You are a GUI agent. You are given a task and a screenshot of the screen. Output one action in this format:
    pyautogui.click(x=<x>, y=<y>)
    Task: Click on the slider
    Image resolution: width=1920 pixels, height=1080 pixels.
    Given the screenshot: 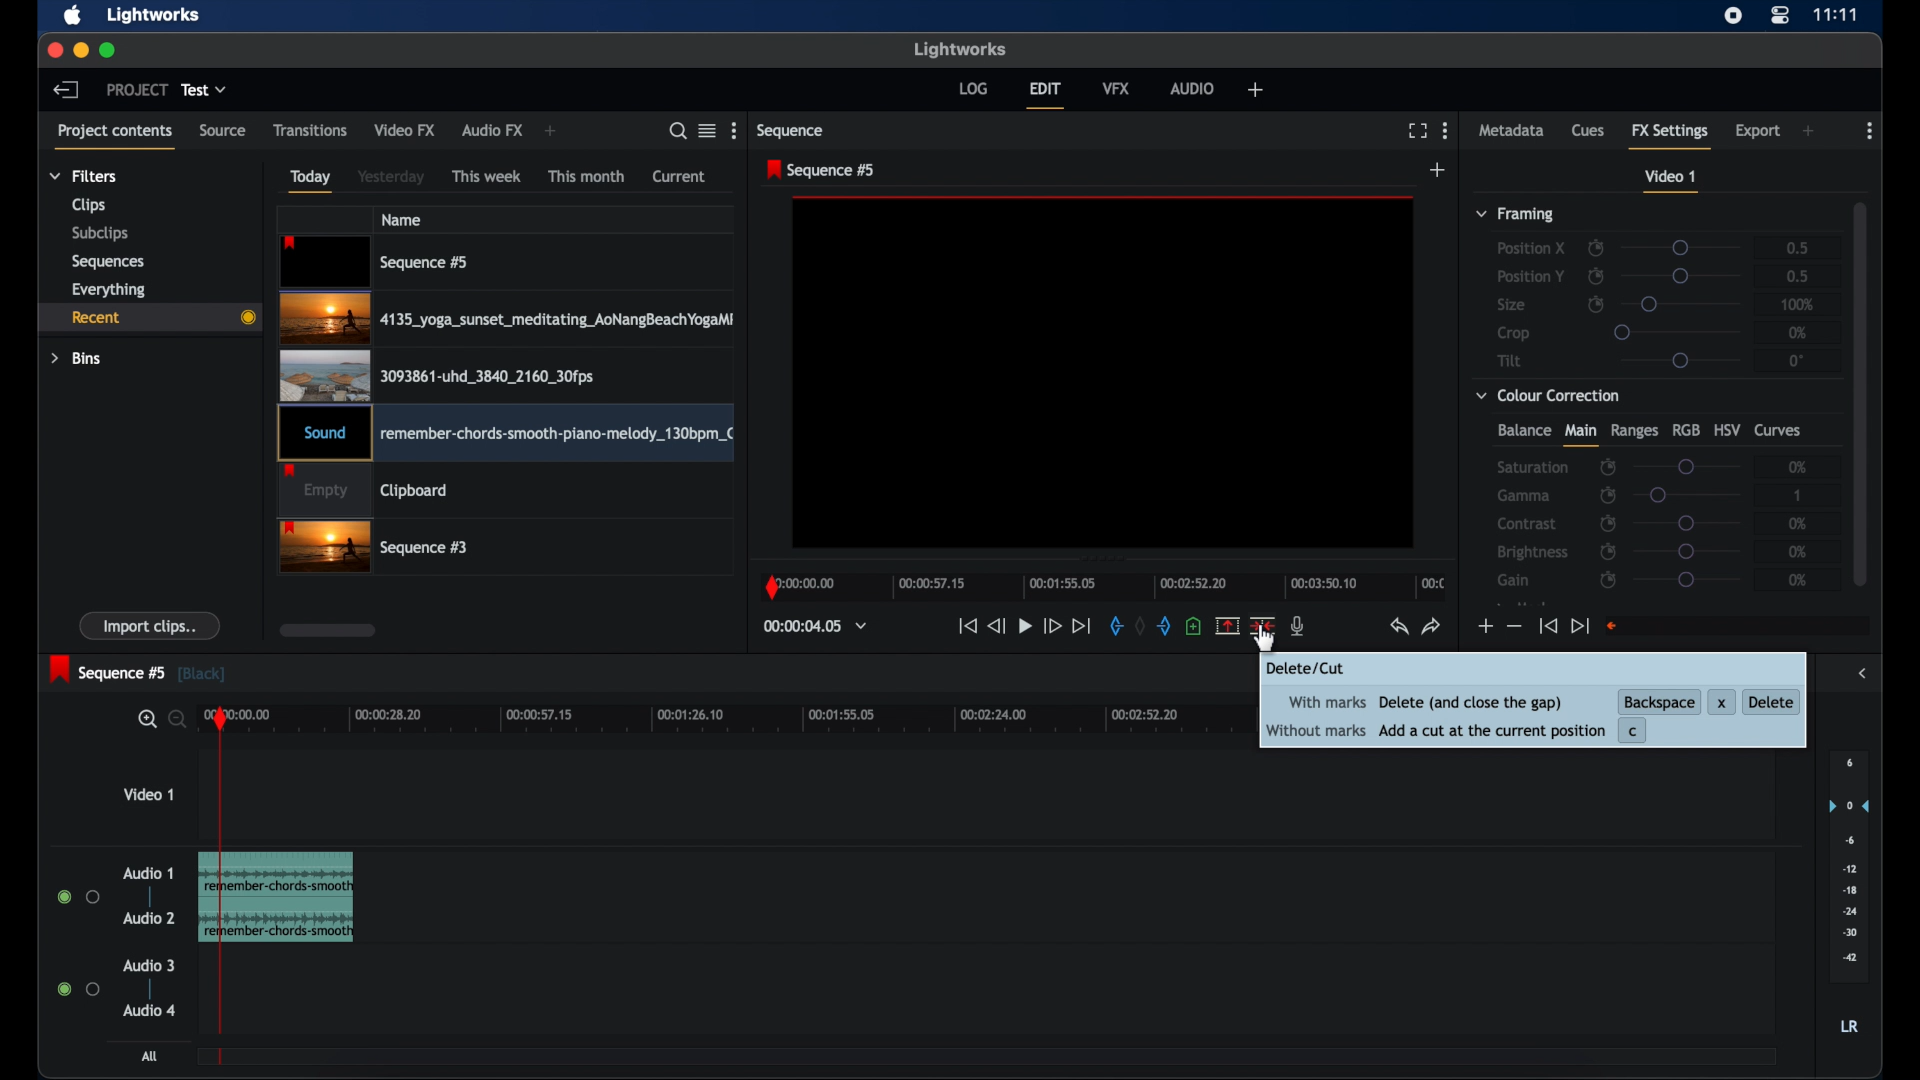 What is the action you would take?
    pyautogui.click(x=1680, y=361)
    